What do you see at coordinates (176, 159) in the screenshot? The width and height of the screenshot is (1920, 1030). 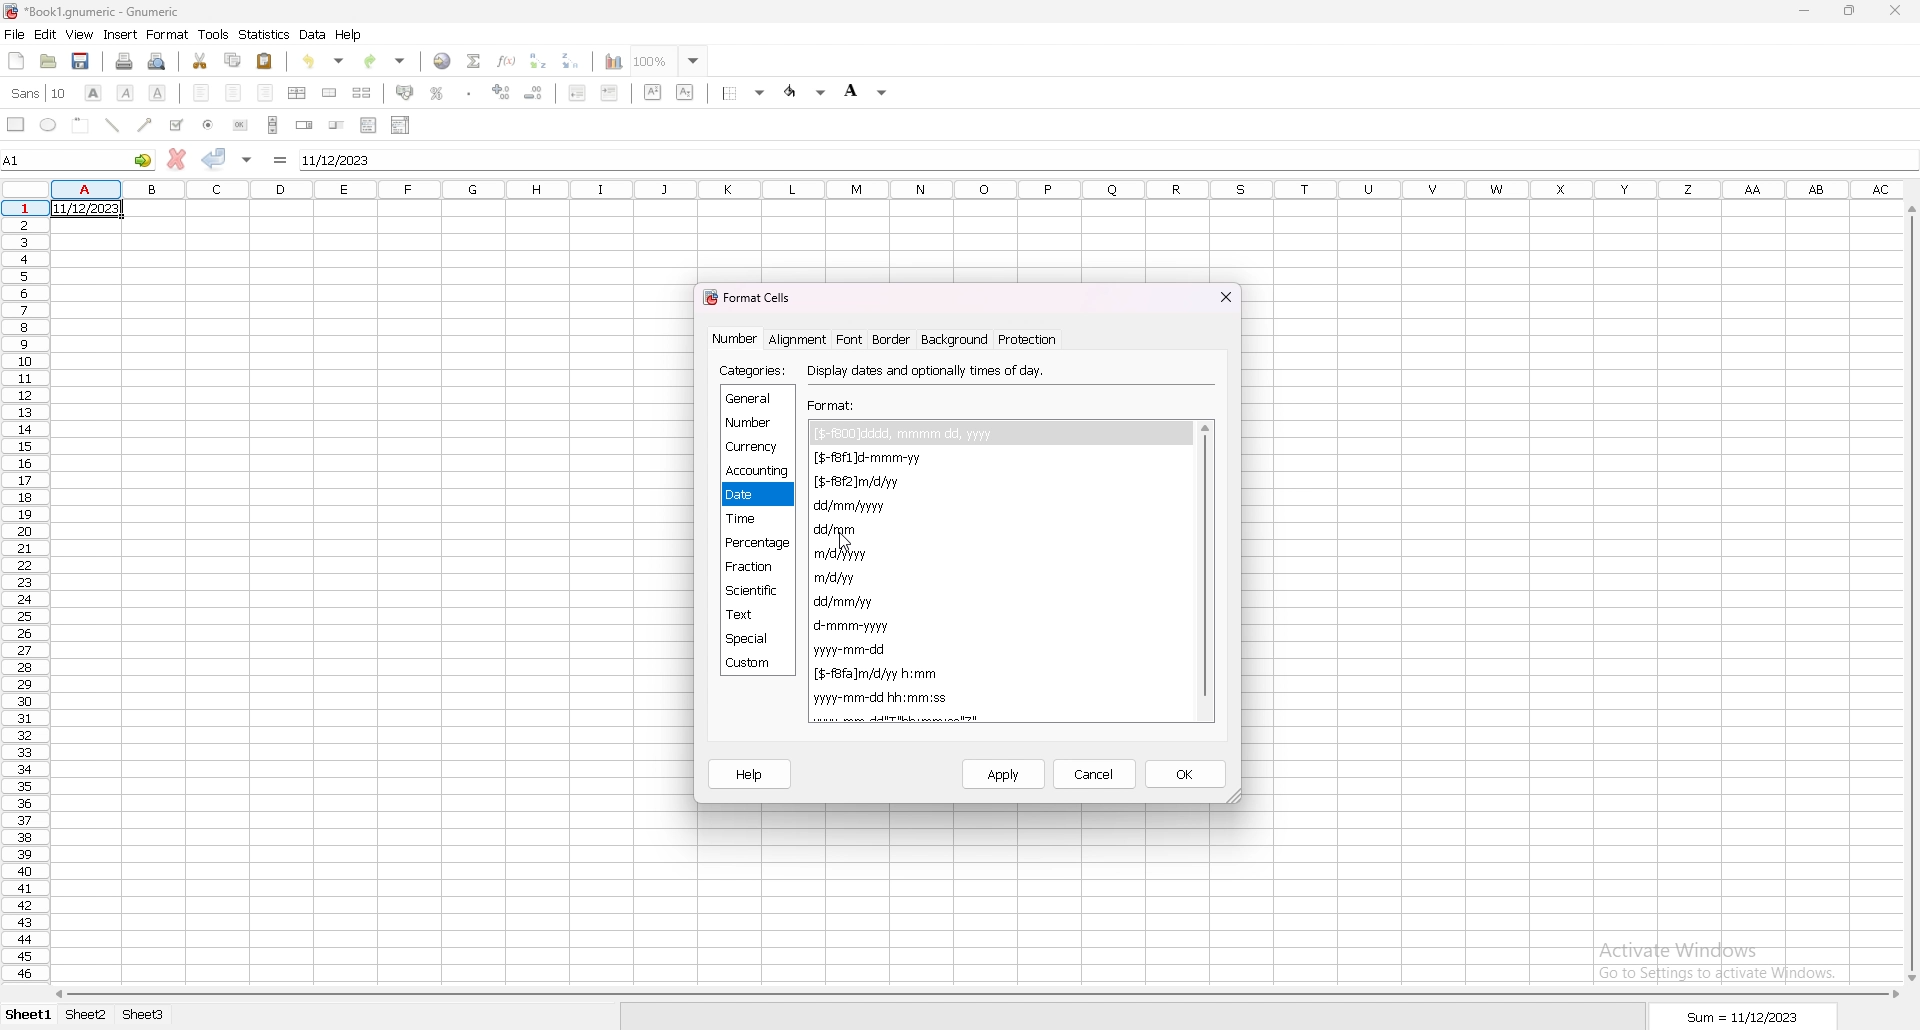 I see `cancel changes` at bounding box center [176, 159].